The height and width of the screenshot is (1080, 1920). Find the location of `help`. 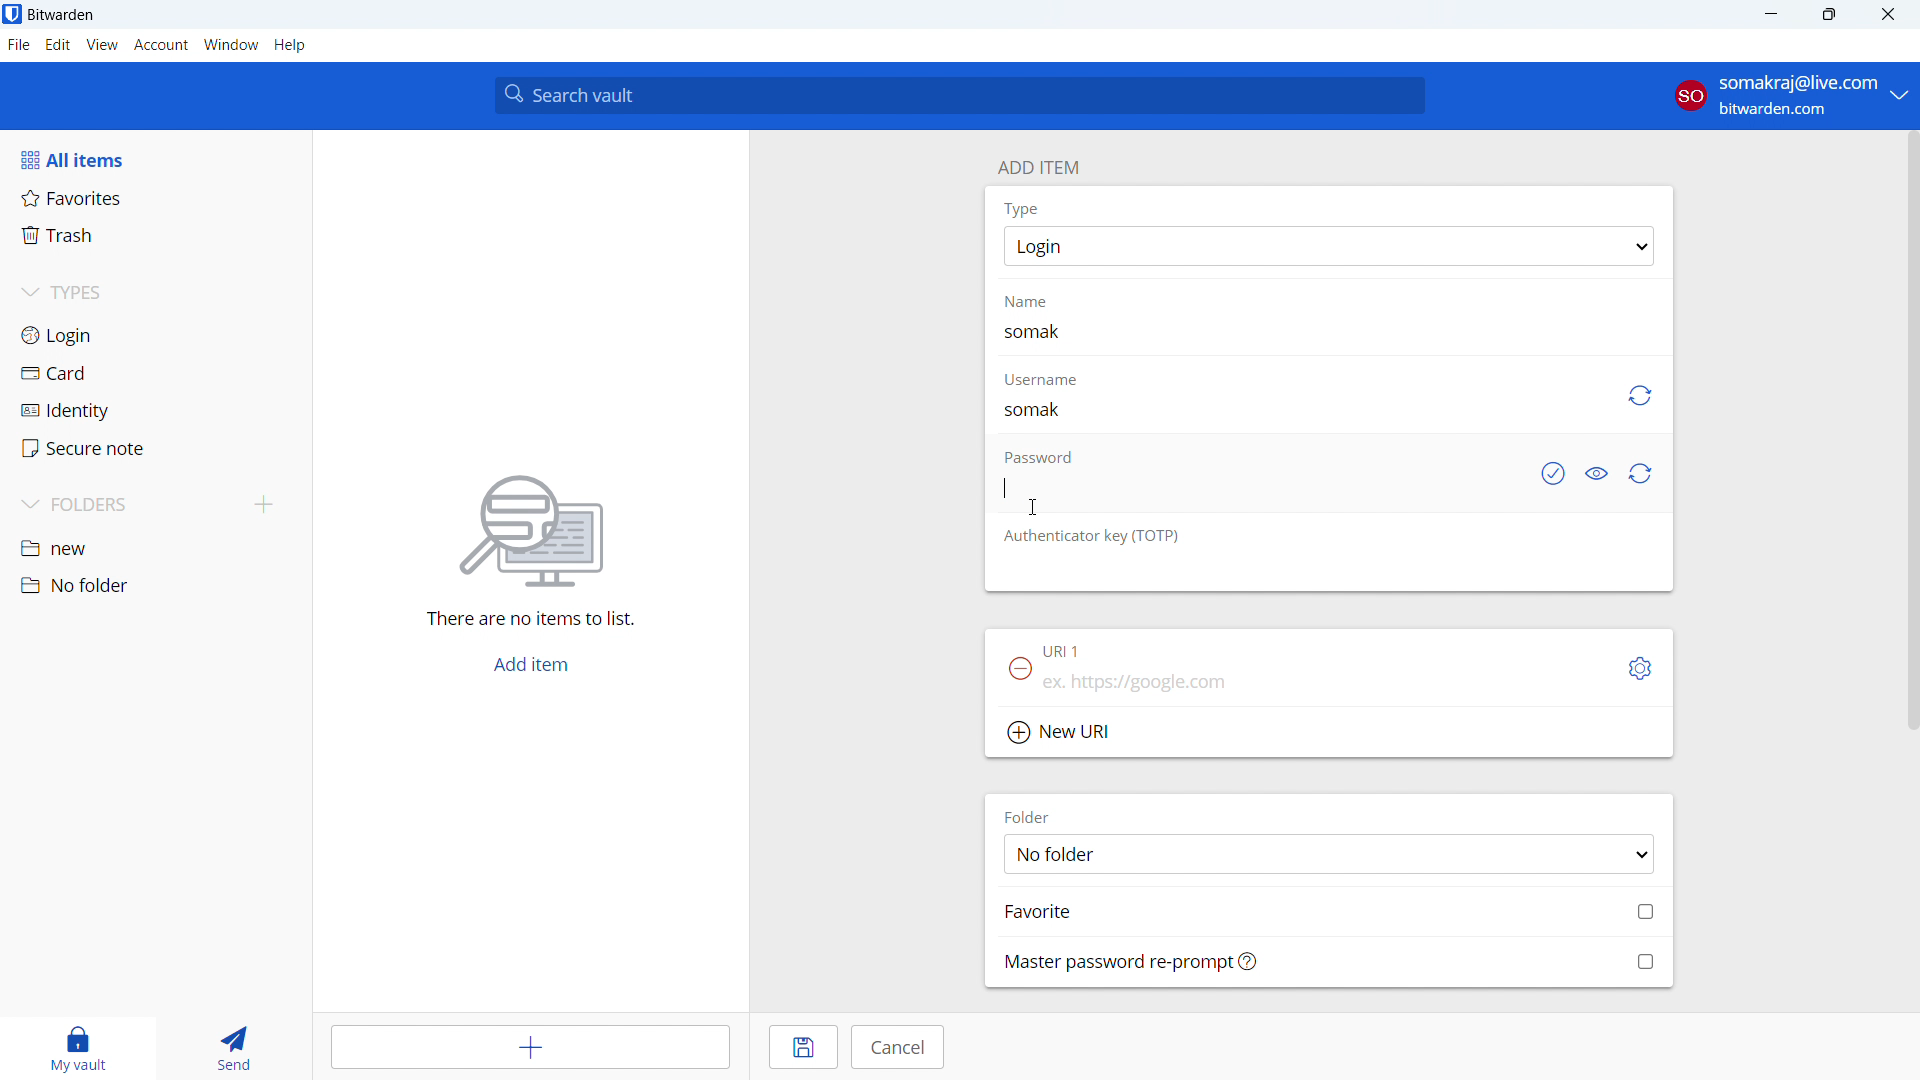

help is located at coordinates (290, 45).